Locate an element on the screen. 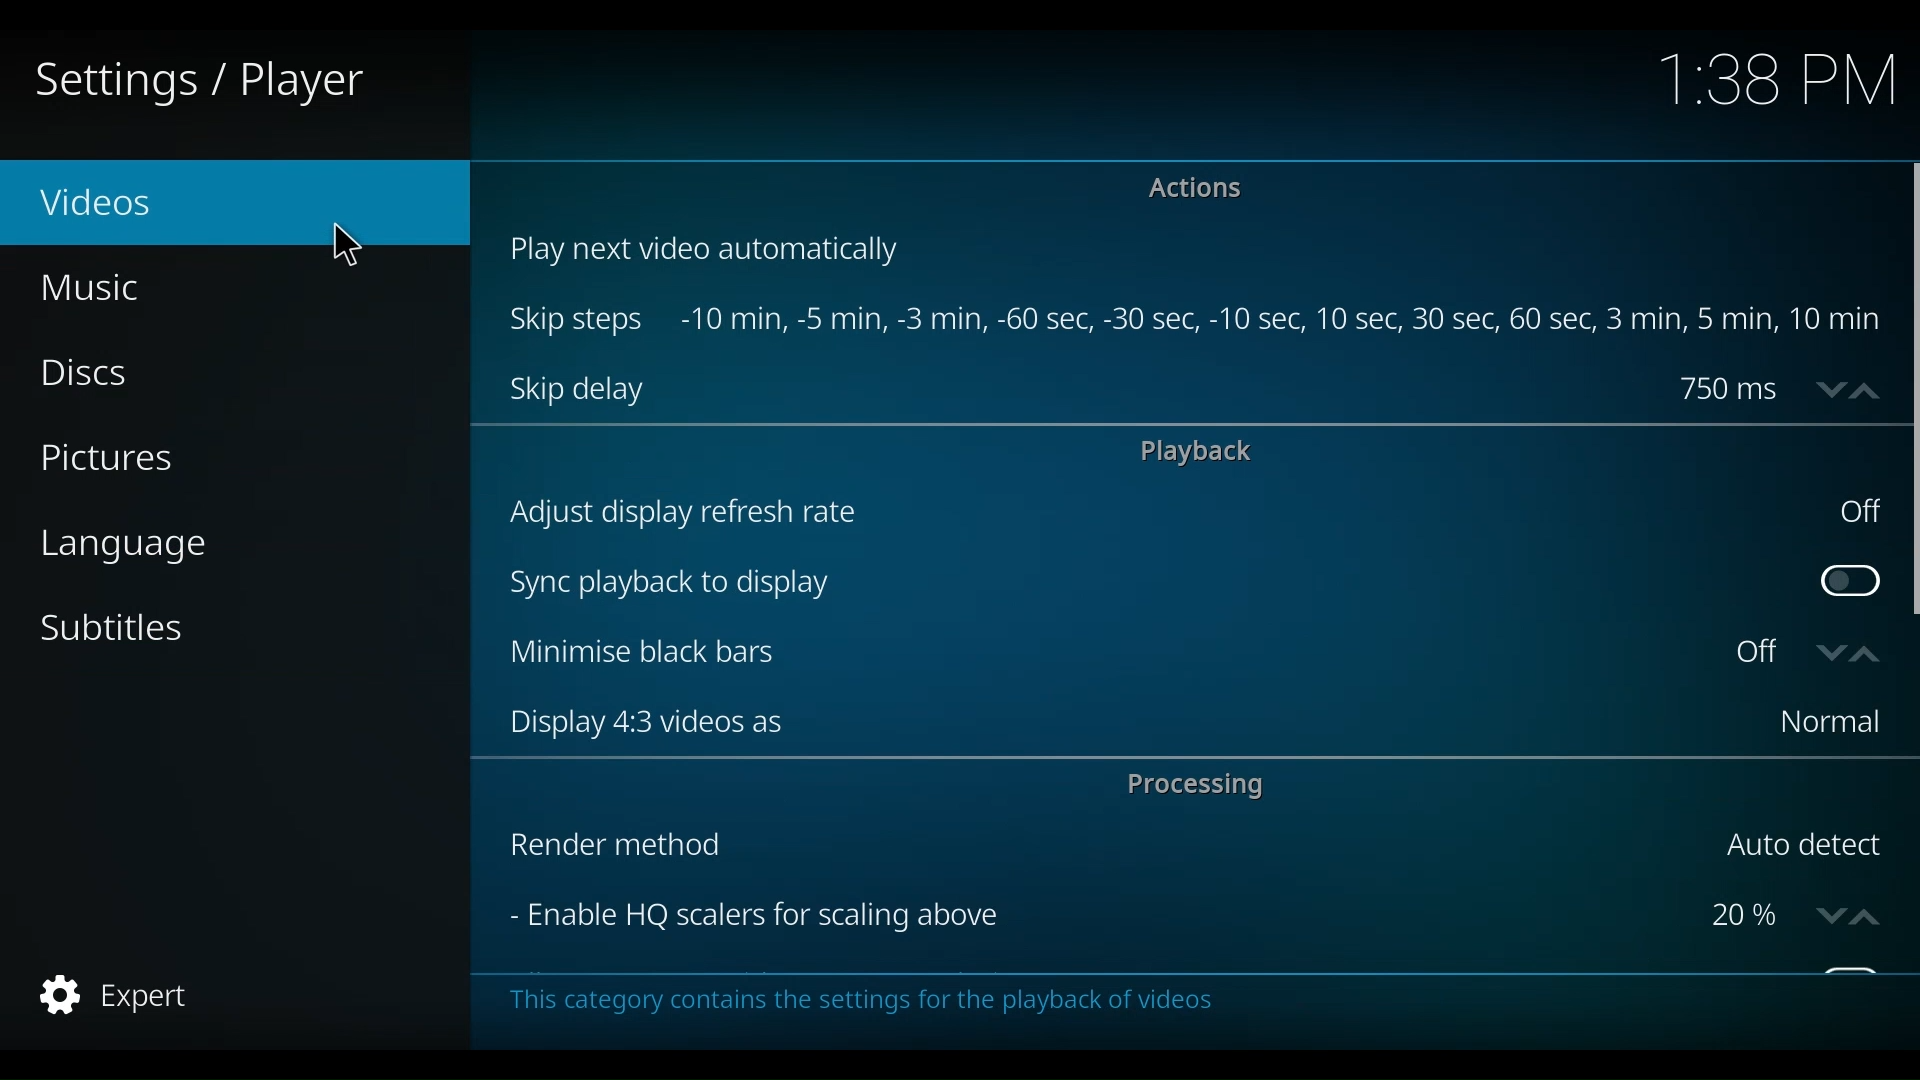  Actions is located at coordinates (1195, 188).